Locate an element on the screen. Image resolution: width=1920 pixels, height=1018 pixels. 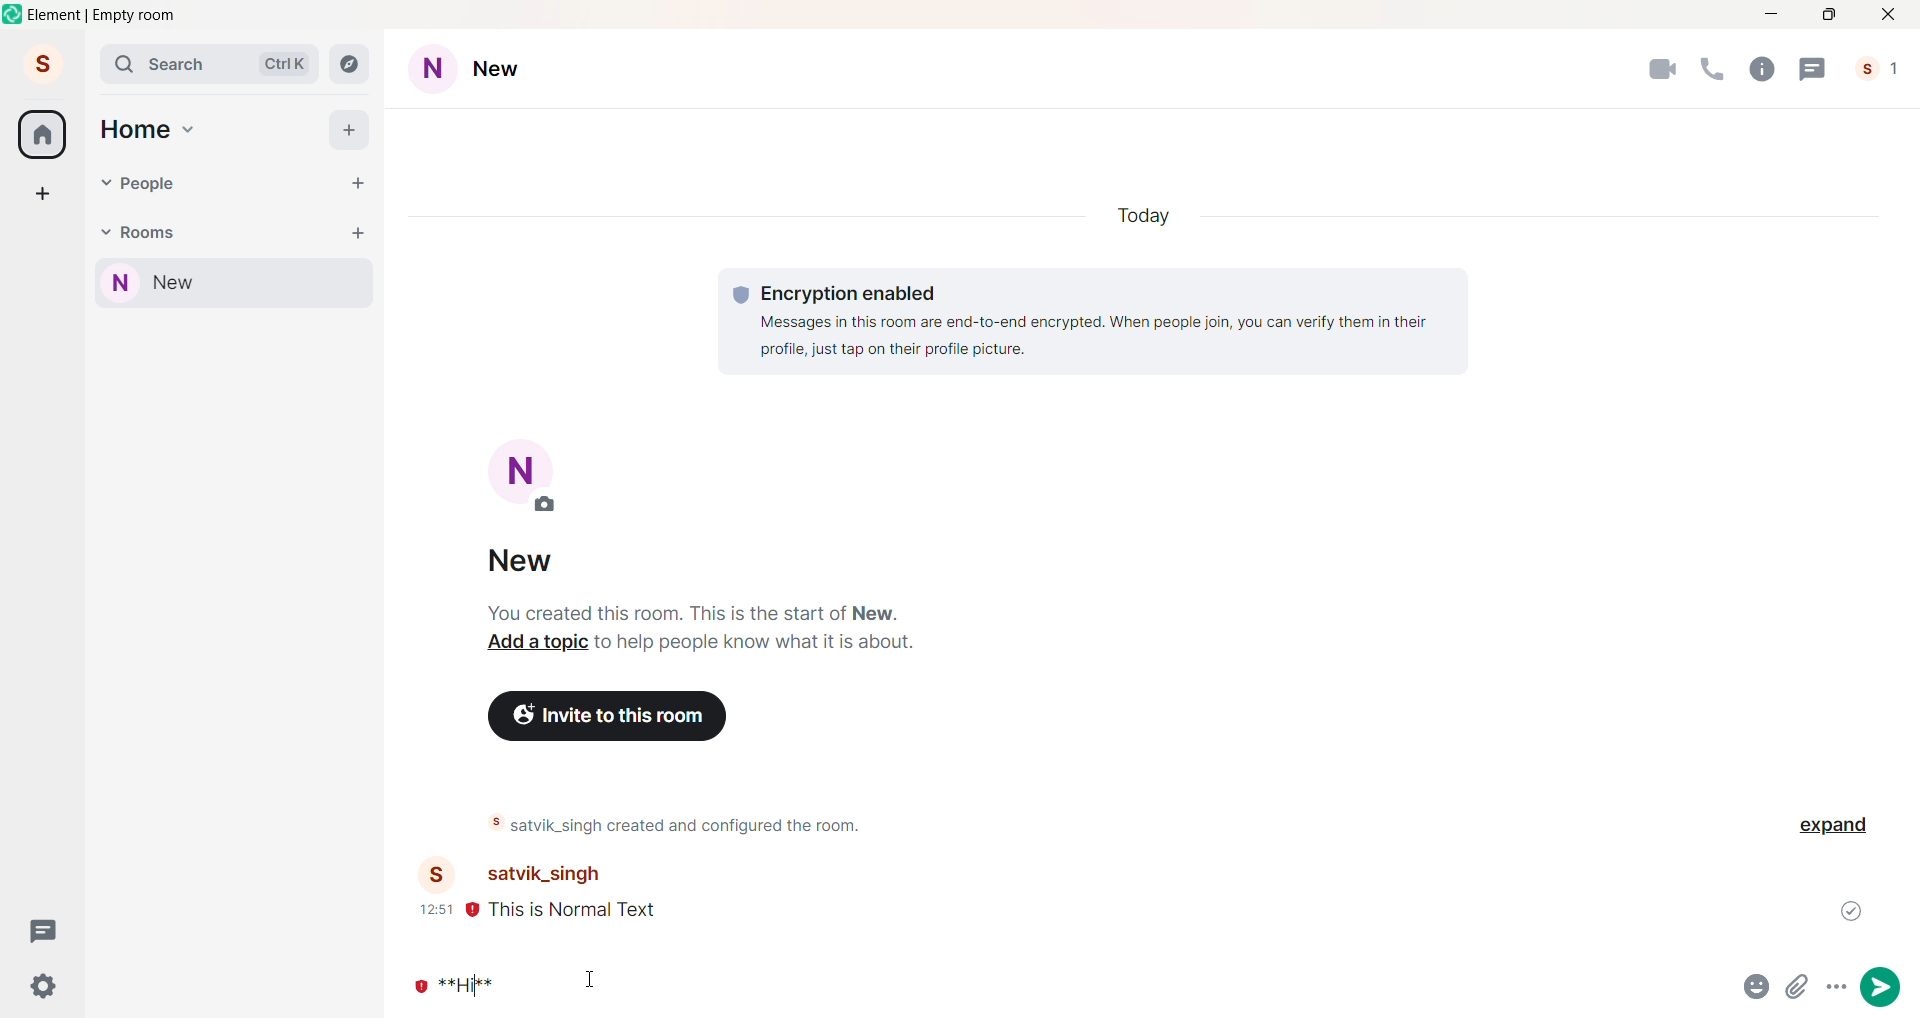
Logo is located at coordinates (14, 14).